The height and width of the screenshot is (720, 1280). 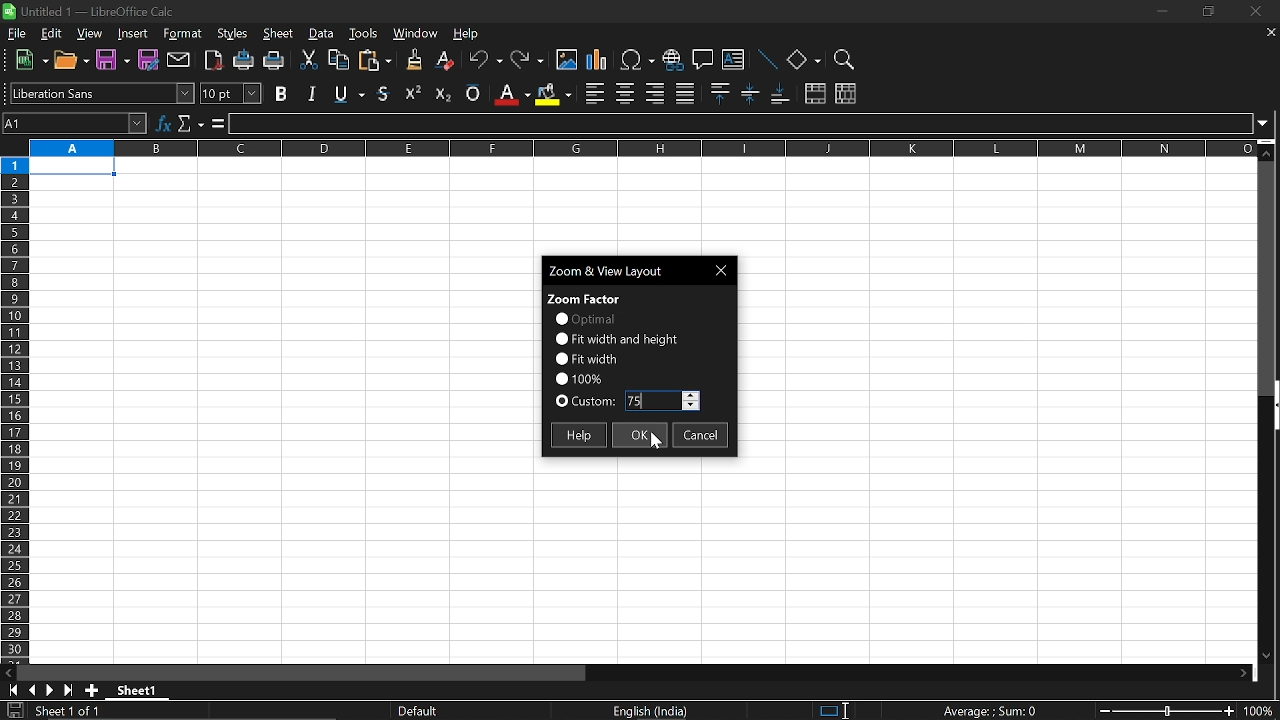 I want to click on standard selection, so click(x=834, y=710).